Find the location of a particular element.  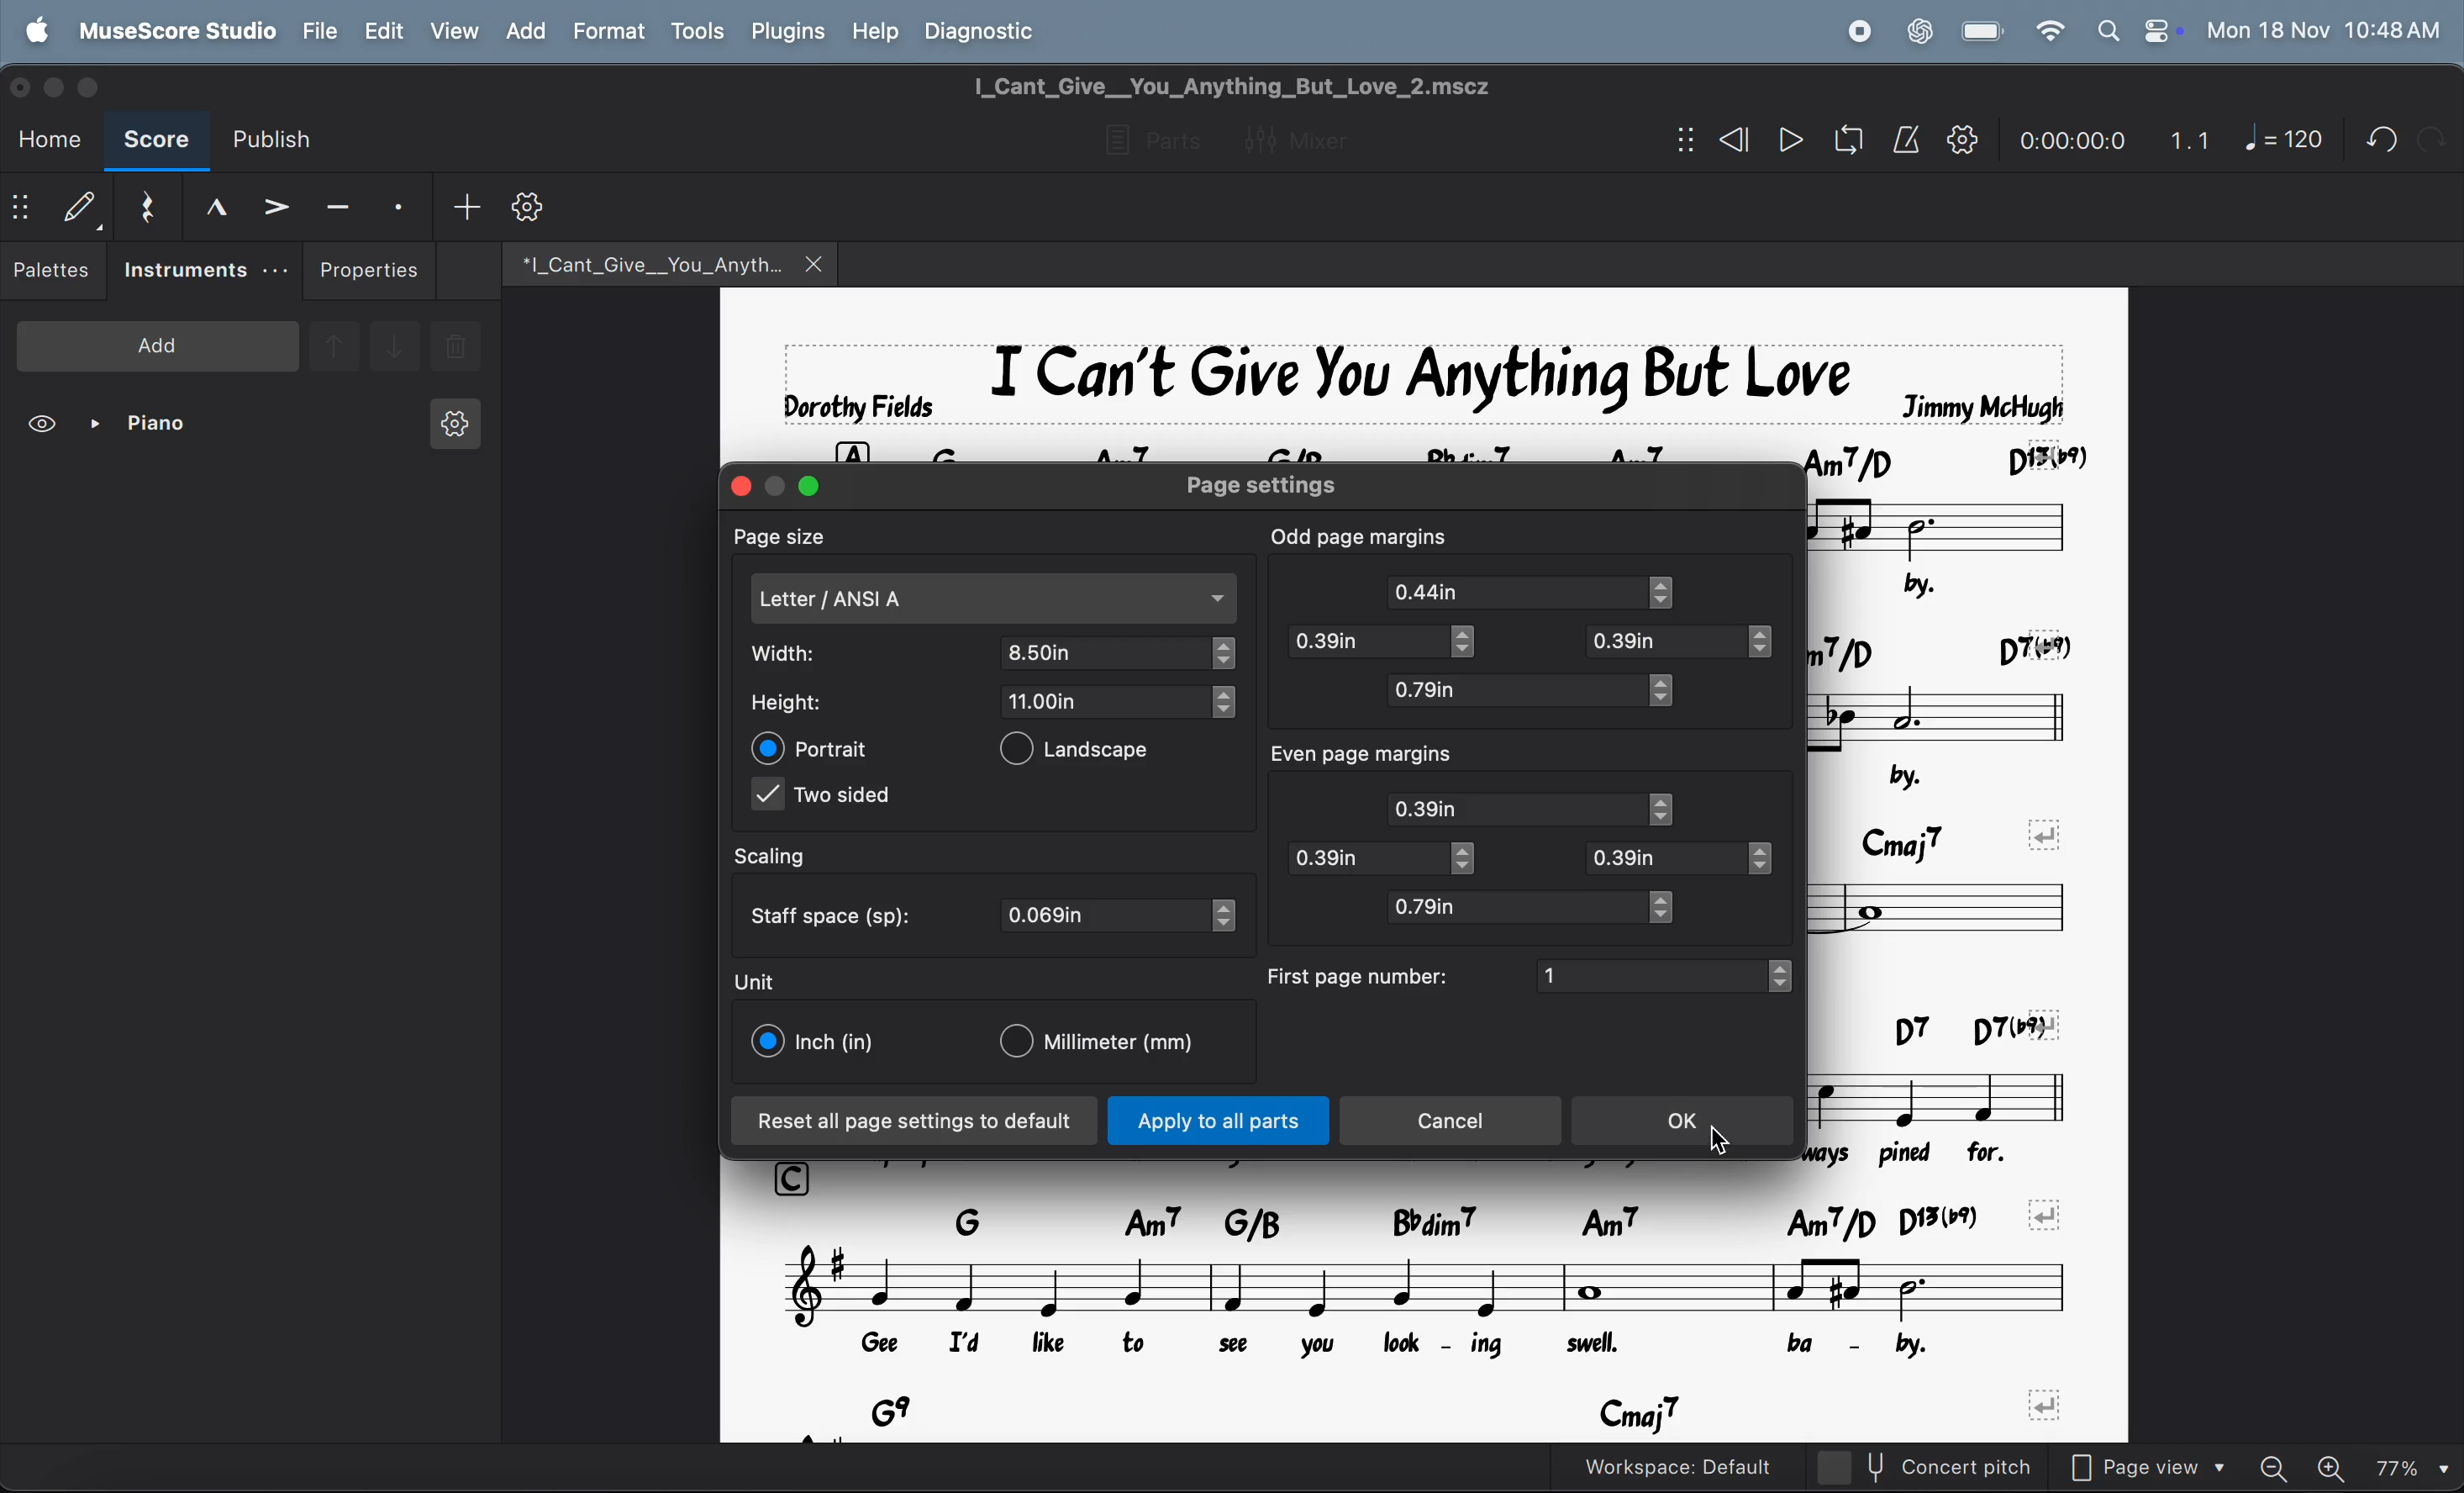

letter  is located at coordinates (994, 599).